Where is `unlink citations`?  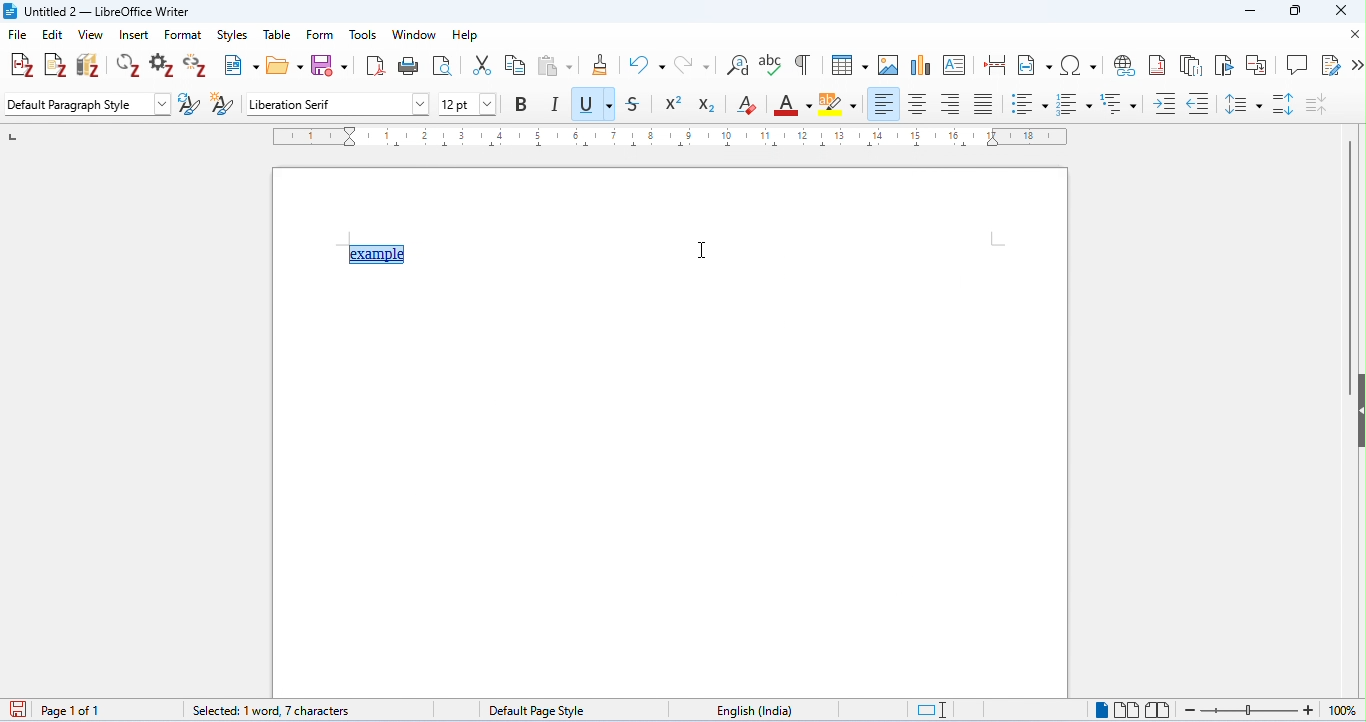 unlink citations is located at coordinates (195, 67).